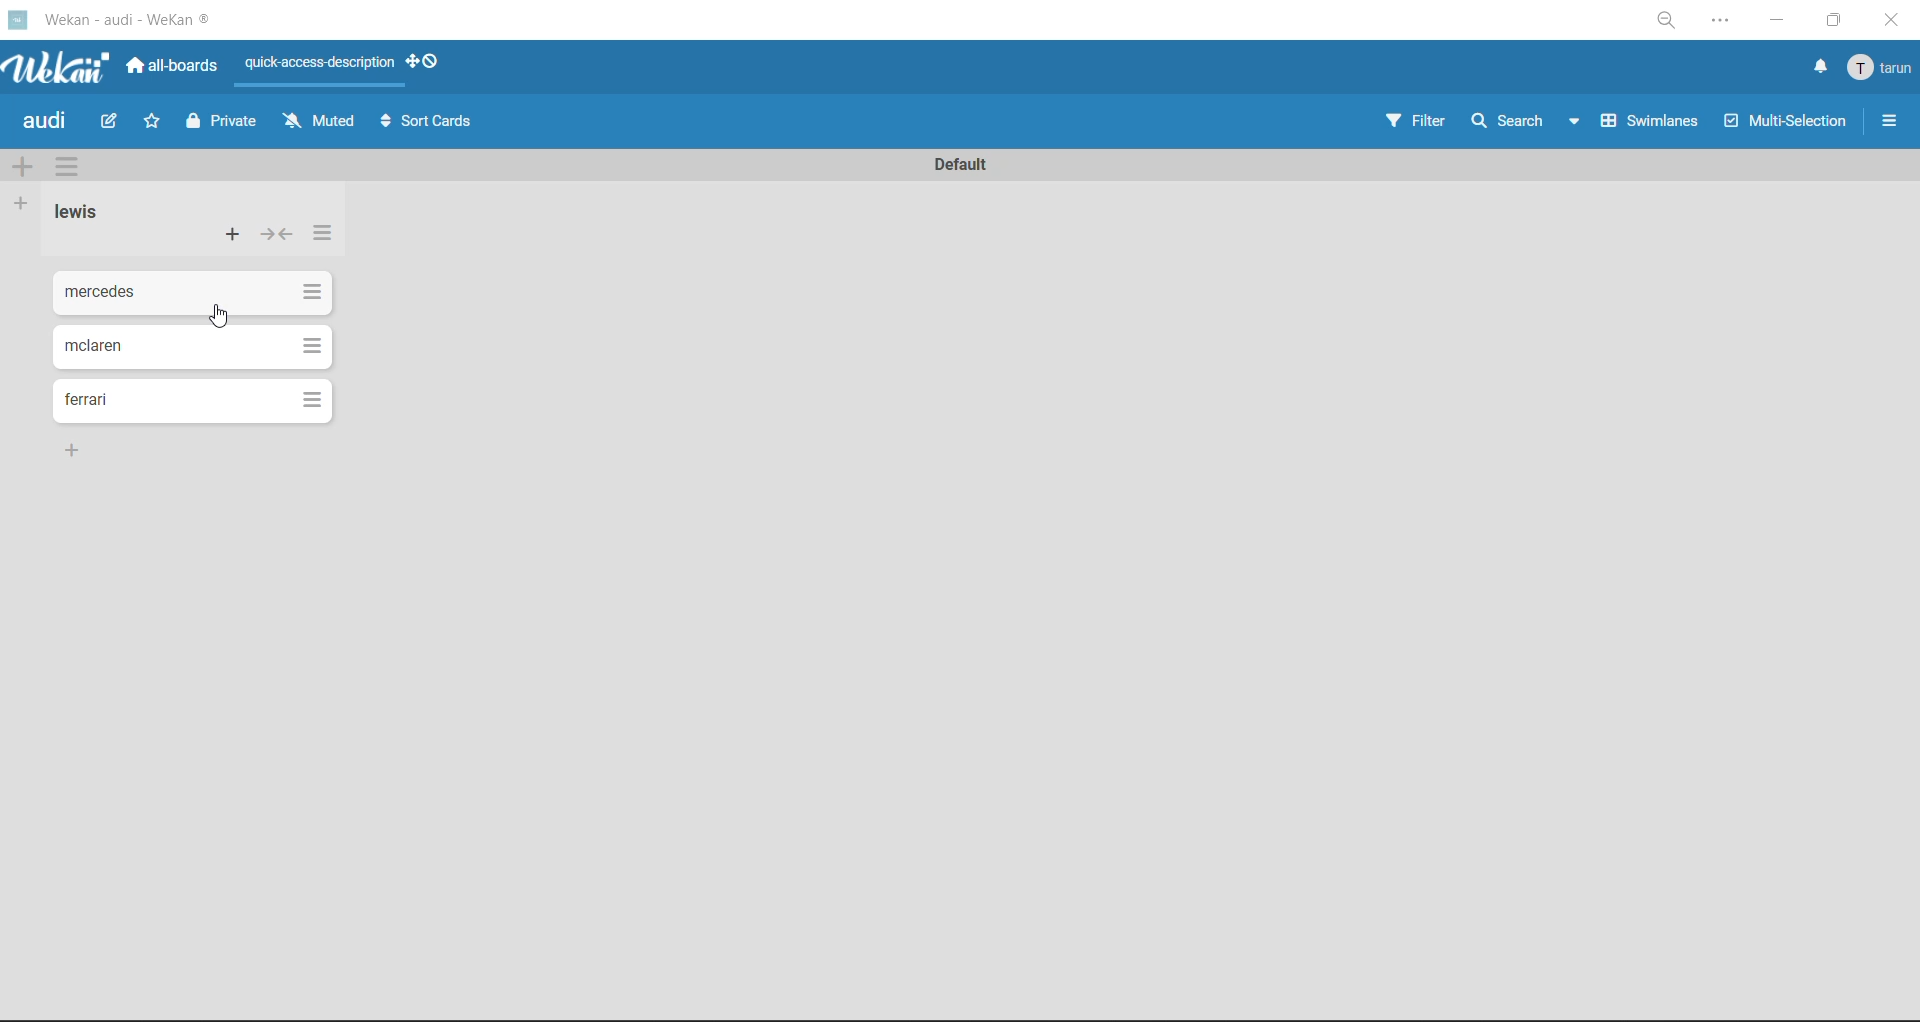 Image resolution: width=1920 pixels, height=1022 pixels. Describe the element at coordinates (1829, 26) in the screenshot. I see `maximize` at that location.